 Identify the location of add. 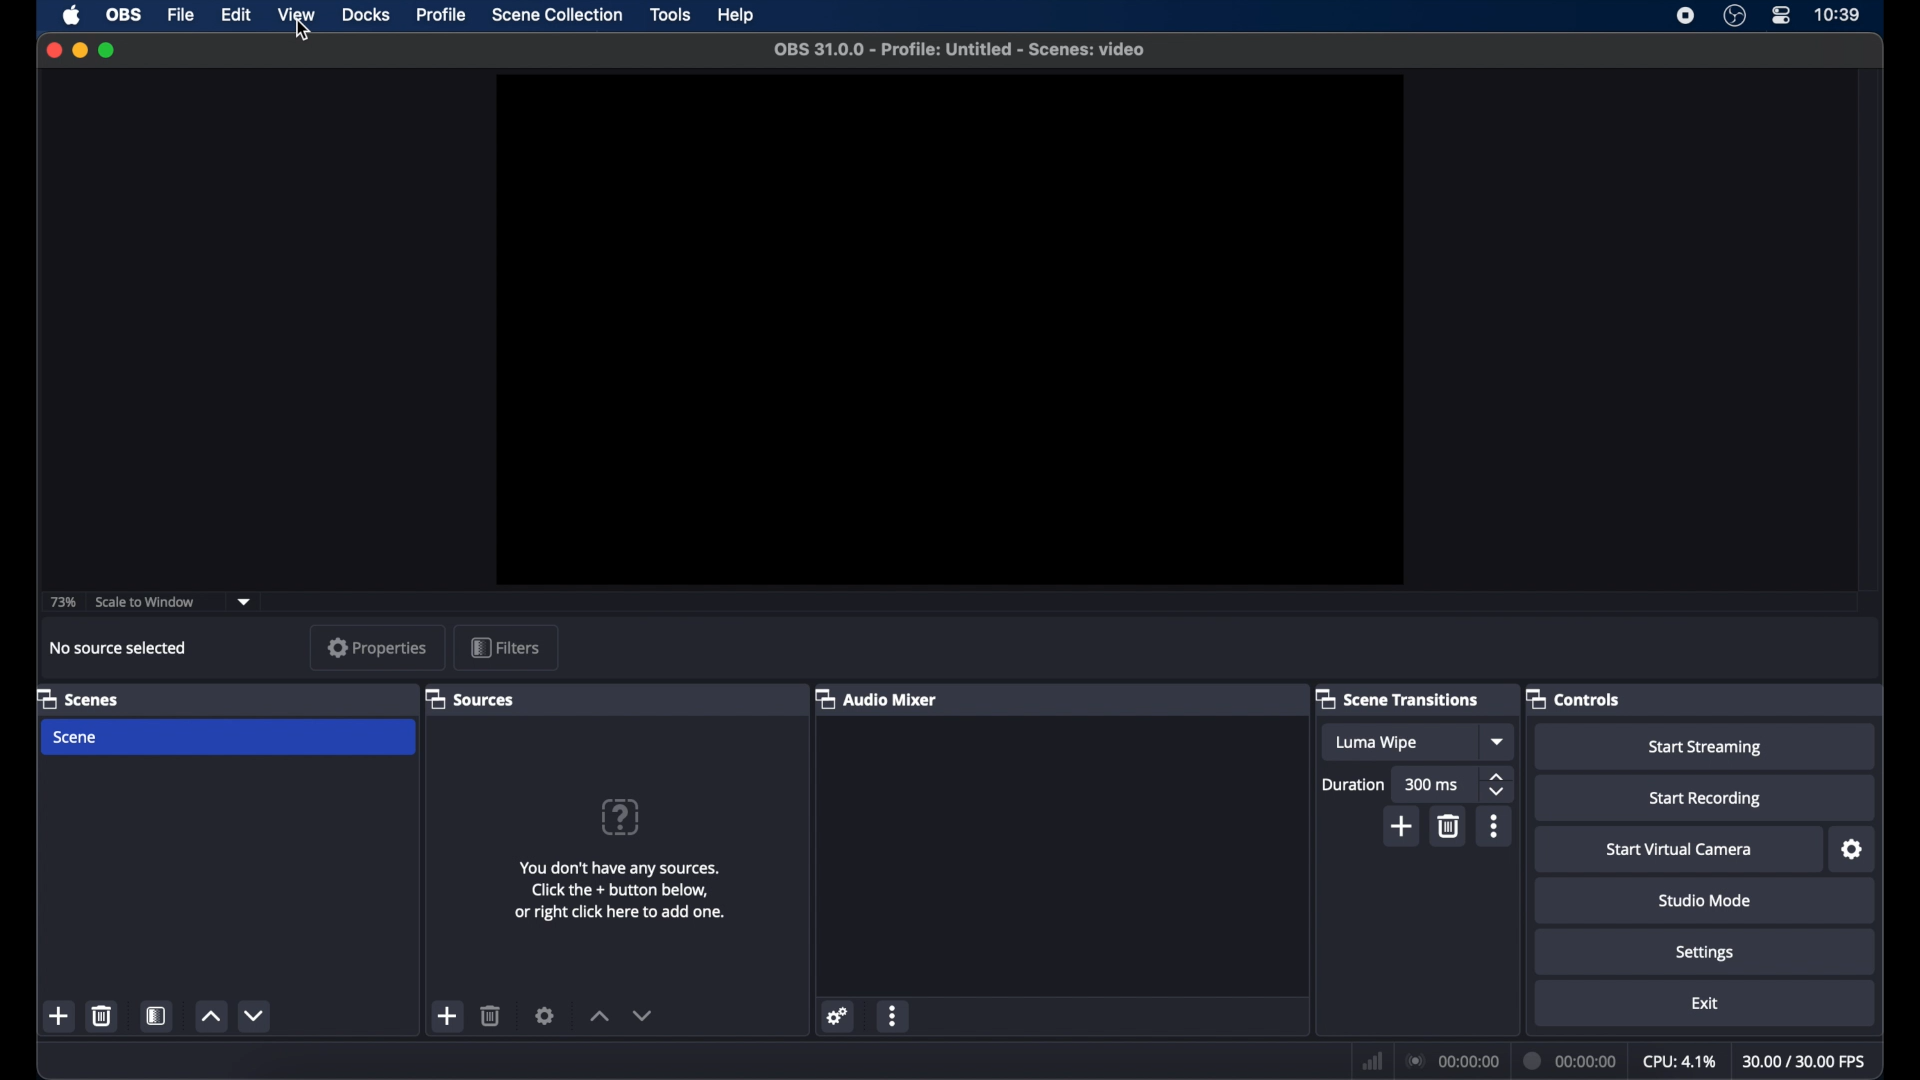
(60, 1016).